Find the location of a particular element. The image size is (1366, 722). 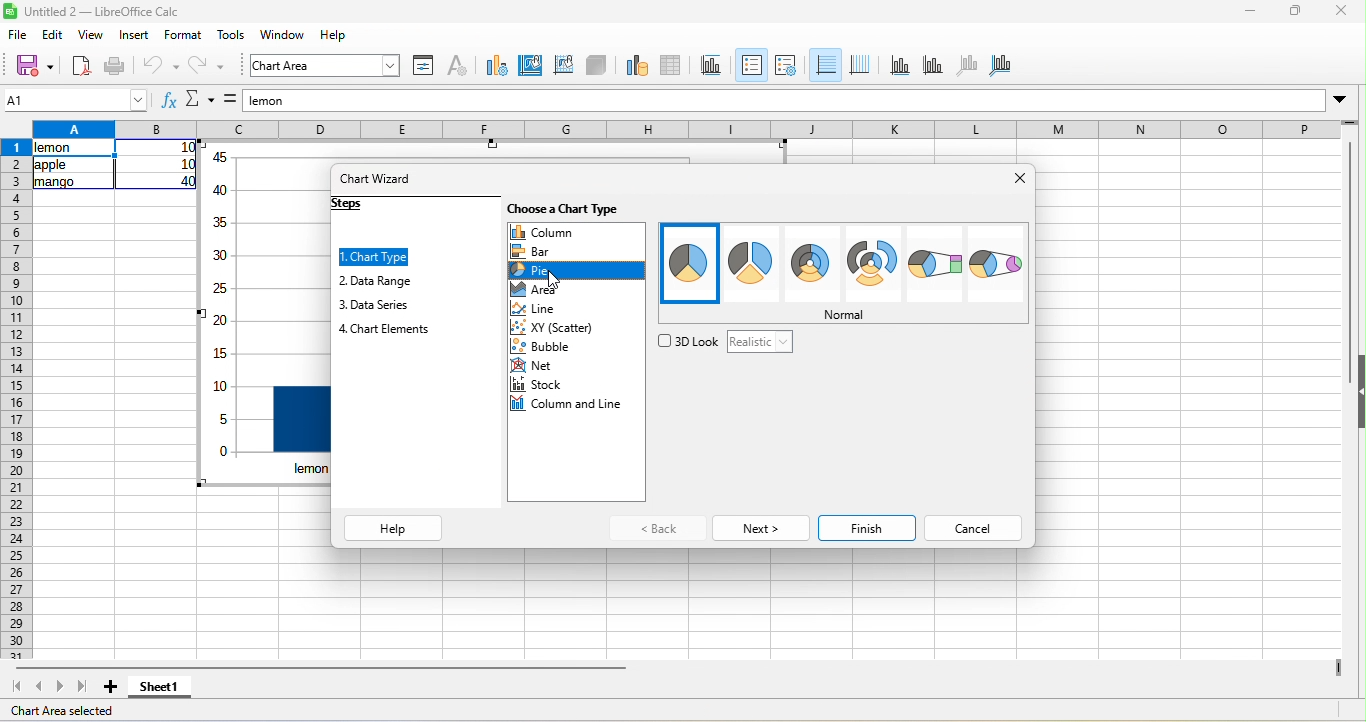

height is located at coordinates (1357, 392).